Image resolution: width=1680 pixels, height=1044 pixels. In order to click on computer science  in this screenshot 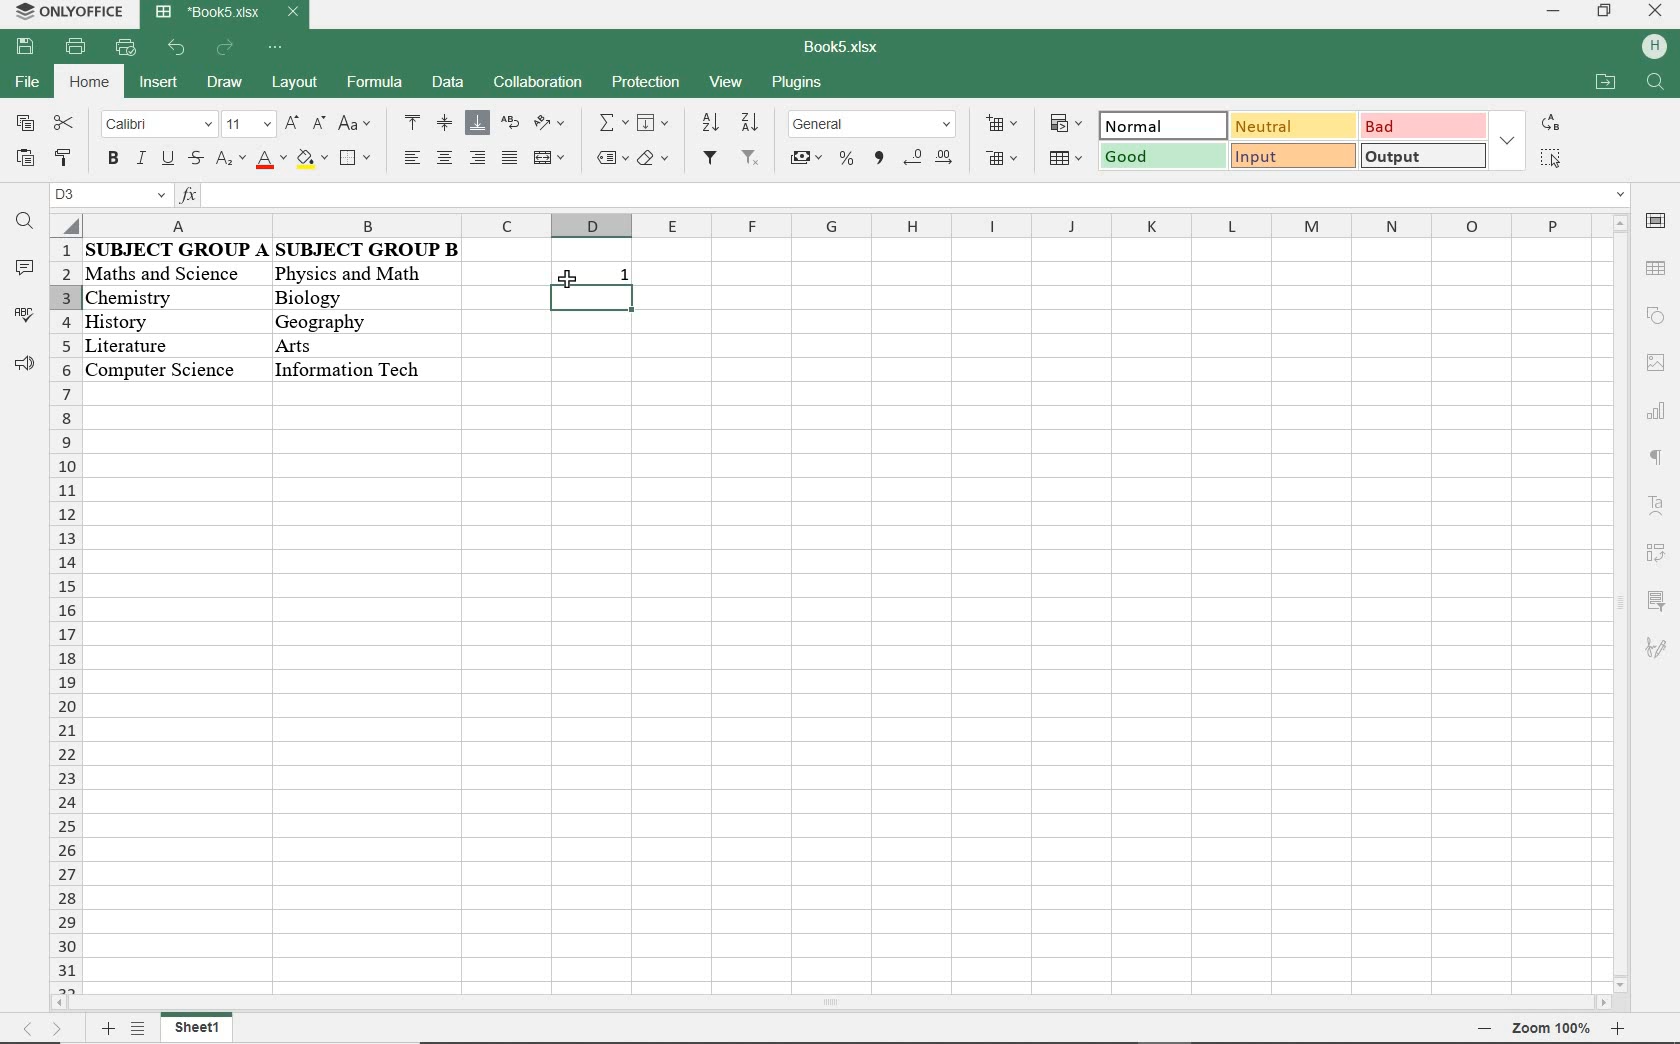, I will do `click(161, 368)`.